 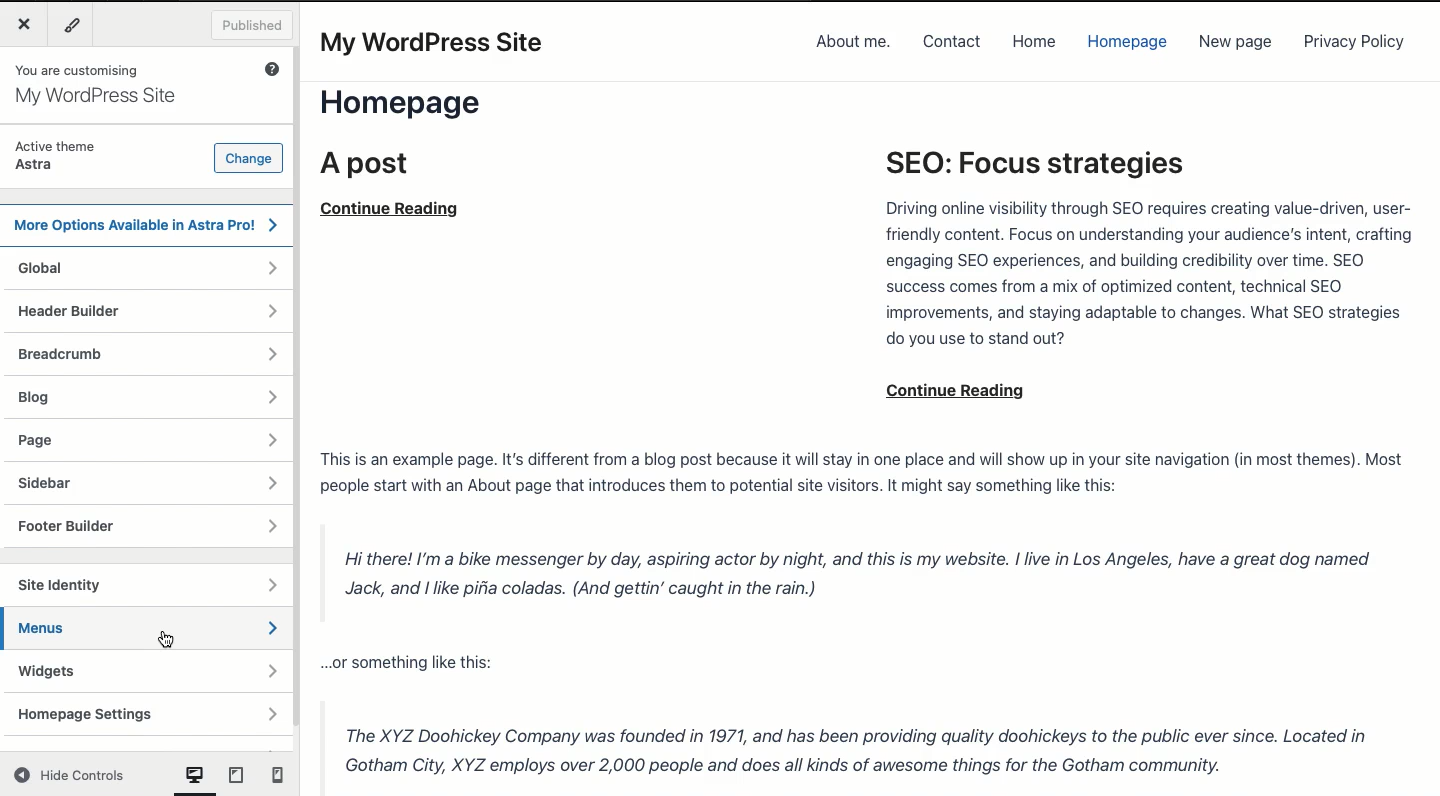 I want to click on Home, so click(x=1034, y=43).